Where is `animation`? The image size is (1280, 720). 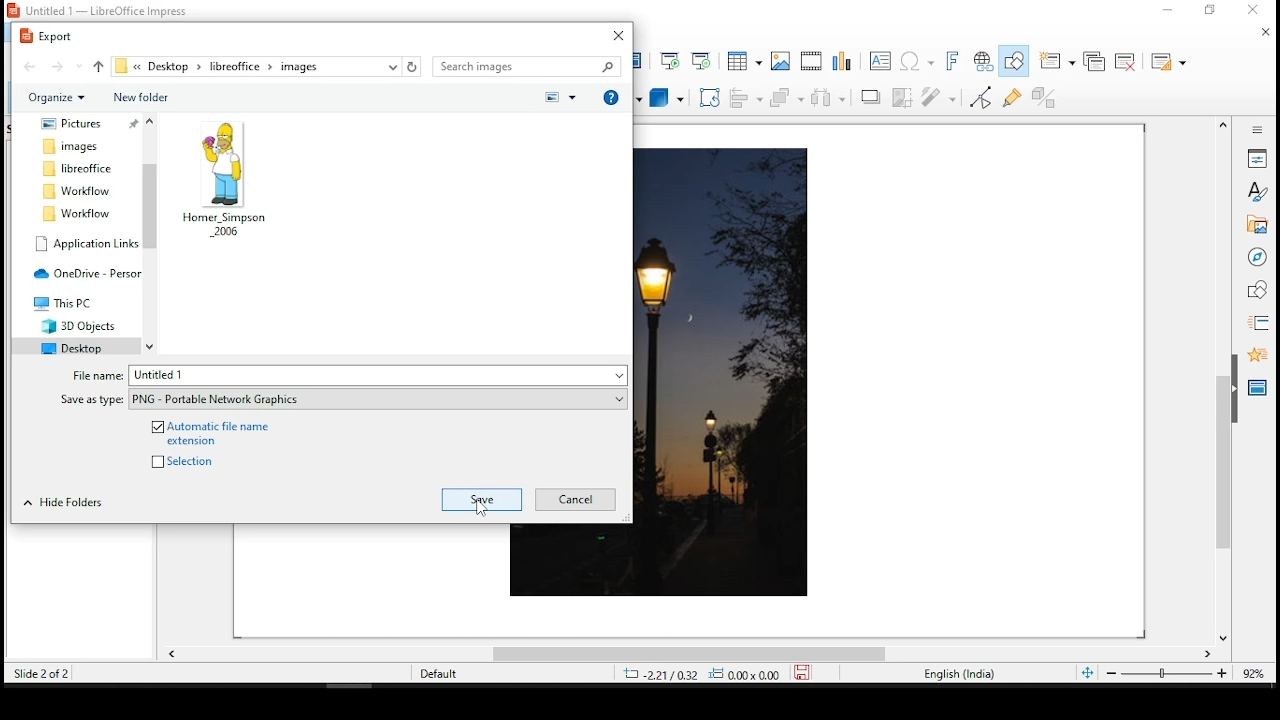 animation is located at coordinates (1257, 355).